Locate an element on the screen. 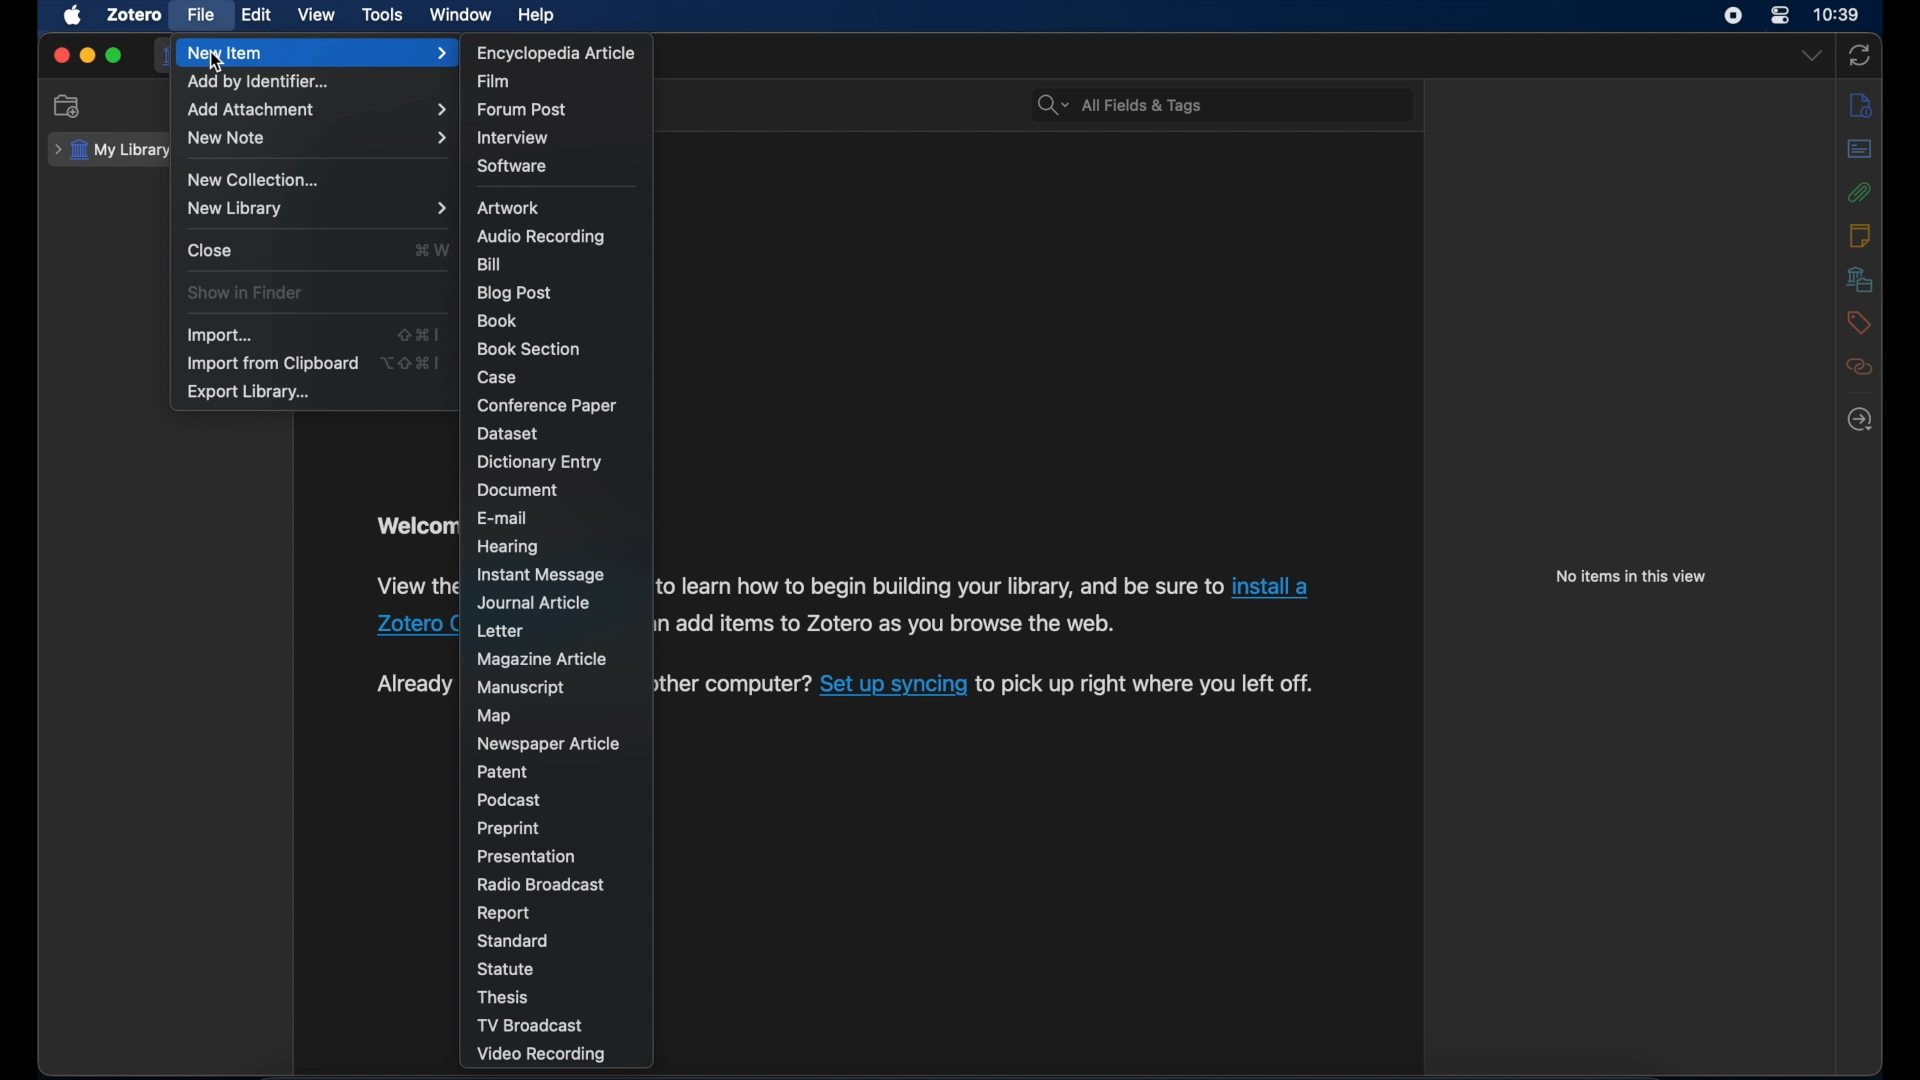 The image size is (1920, 1080). info is located at coordinates (1861, 106).